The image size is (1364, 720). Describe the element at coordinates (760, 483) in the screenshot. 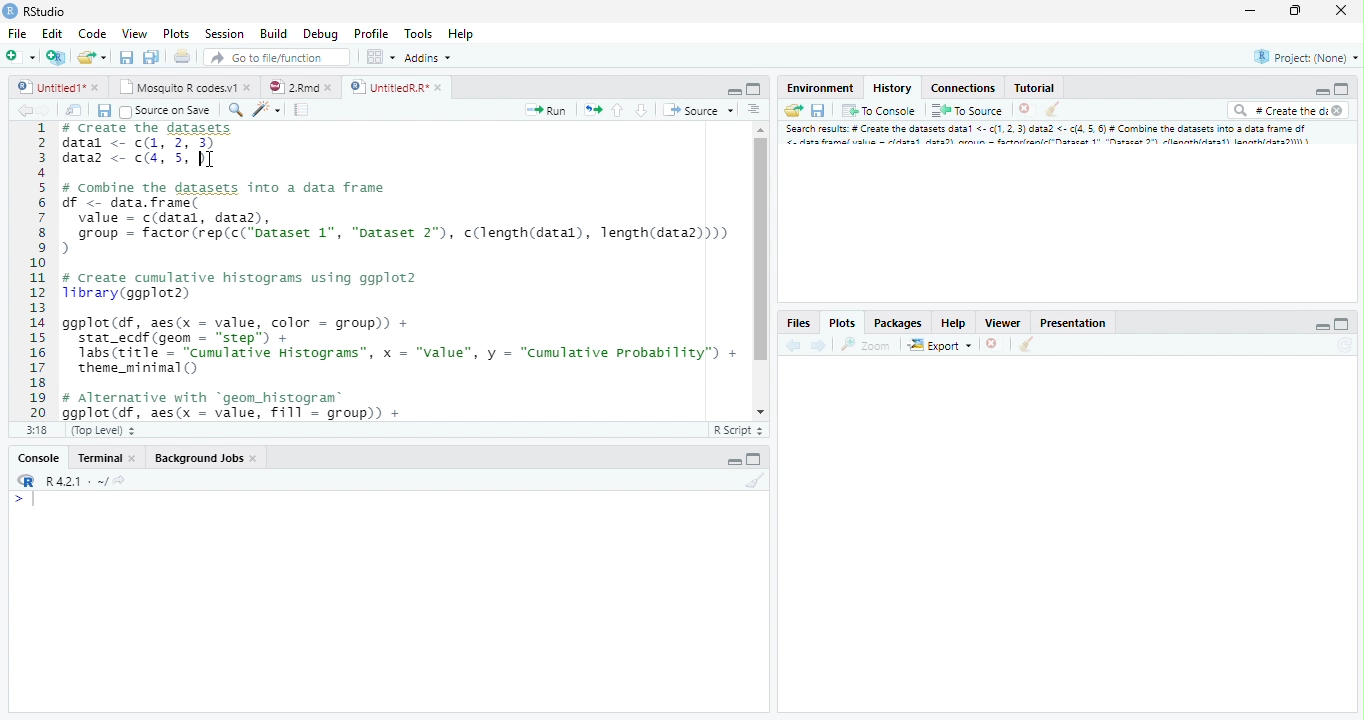

I see `Clear Console` at that location.